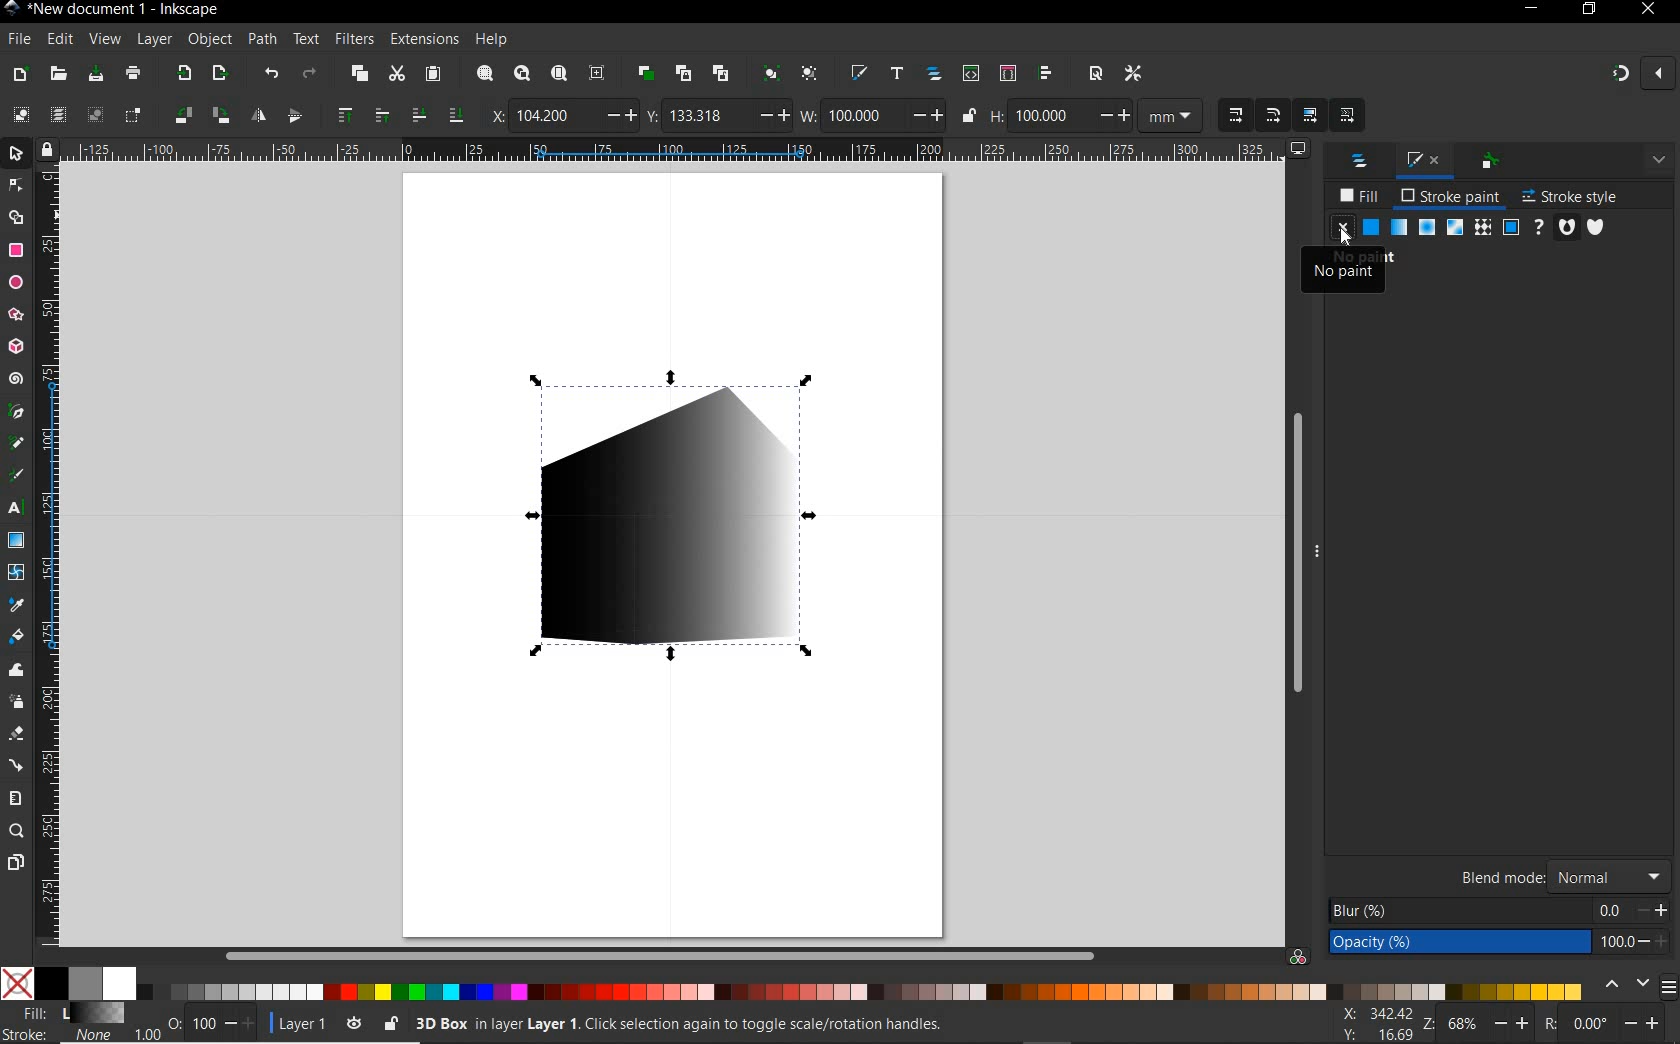 The width and height of the screenshot is (1680, 1044). I want to click on FILL RULE: EVENODD, so click(1567, 227).